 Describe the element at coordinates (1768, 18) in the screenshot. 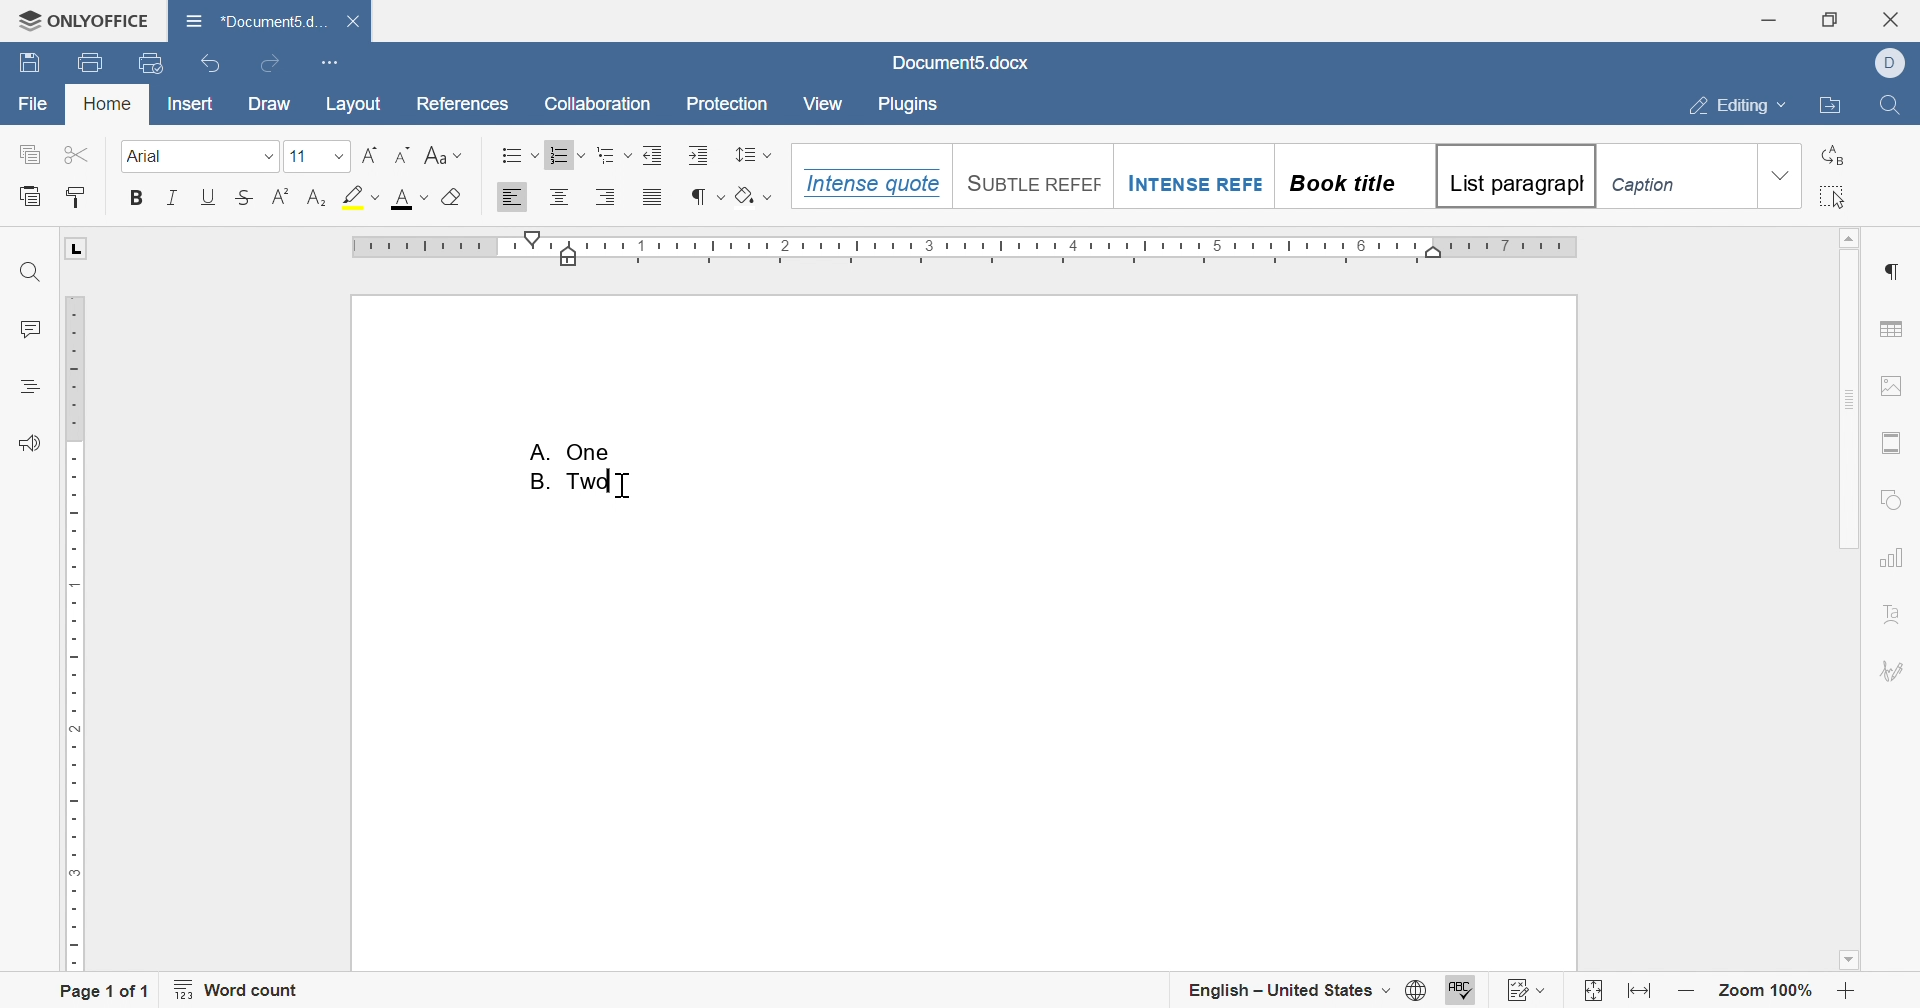

I see `minimize` at that location.